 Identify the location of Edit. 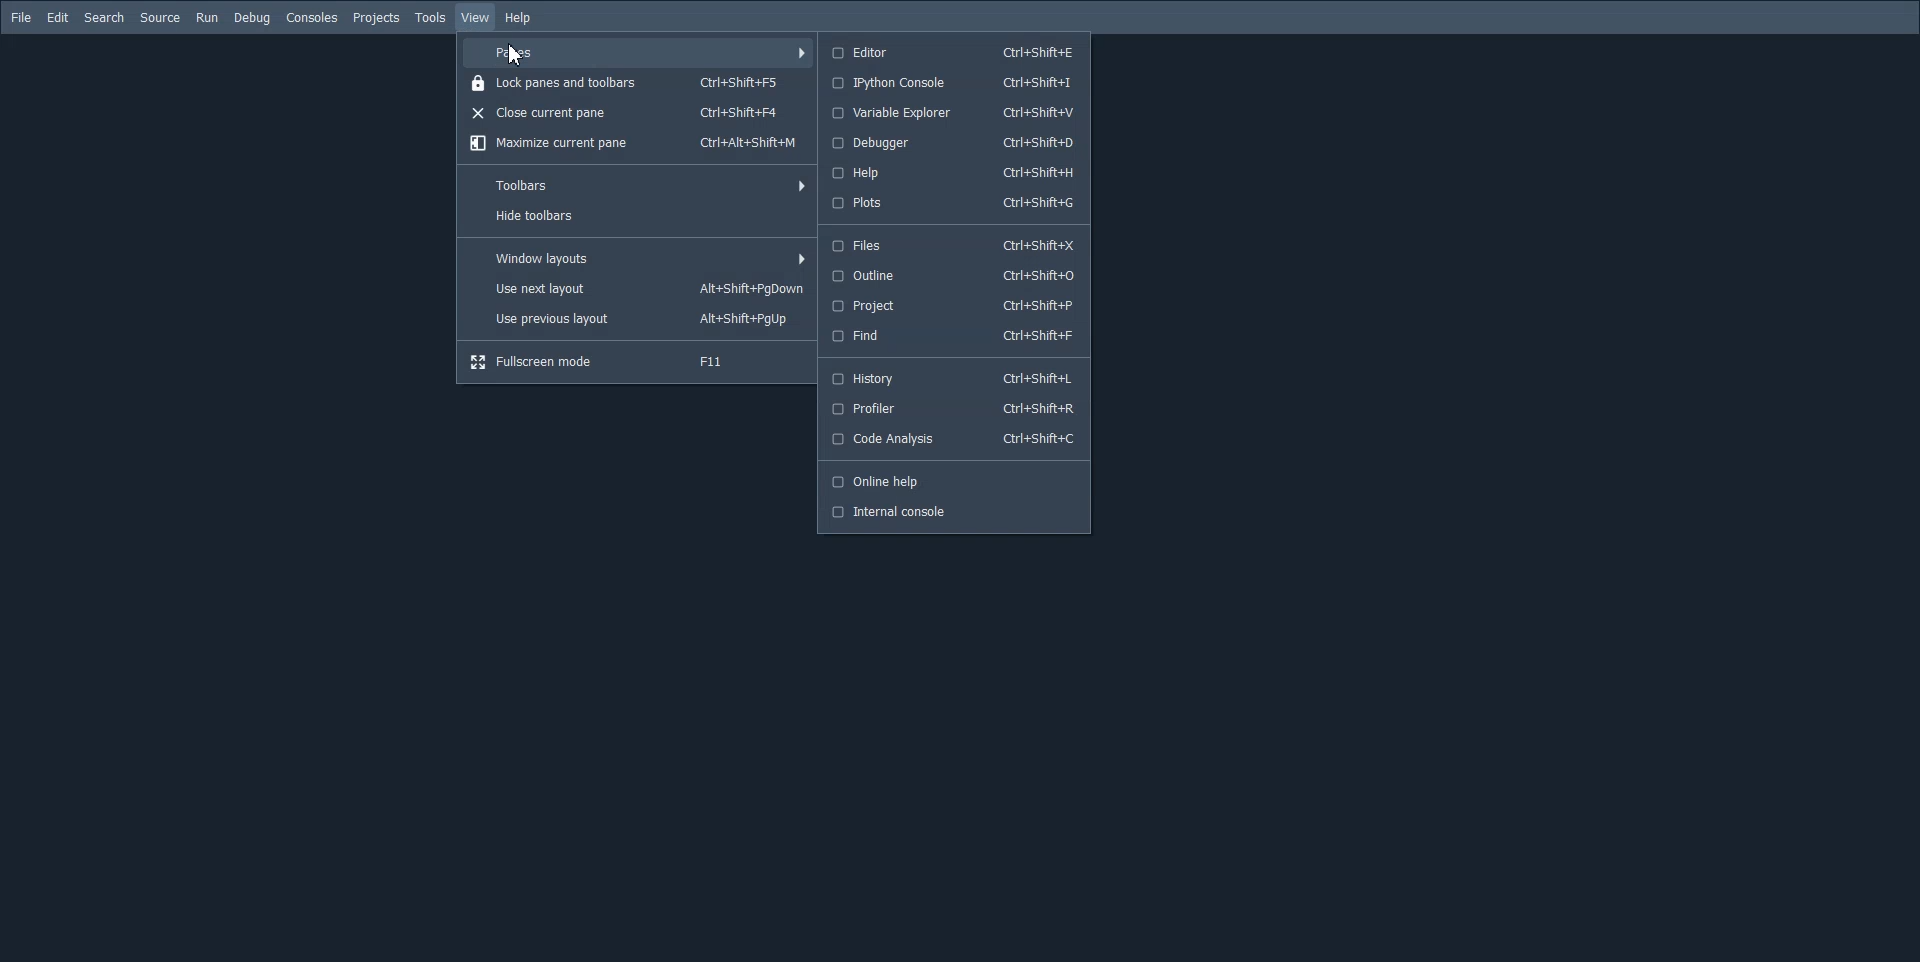
(57, 18).